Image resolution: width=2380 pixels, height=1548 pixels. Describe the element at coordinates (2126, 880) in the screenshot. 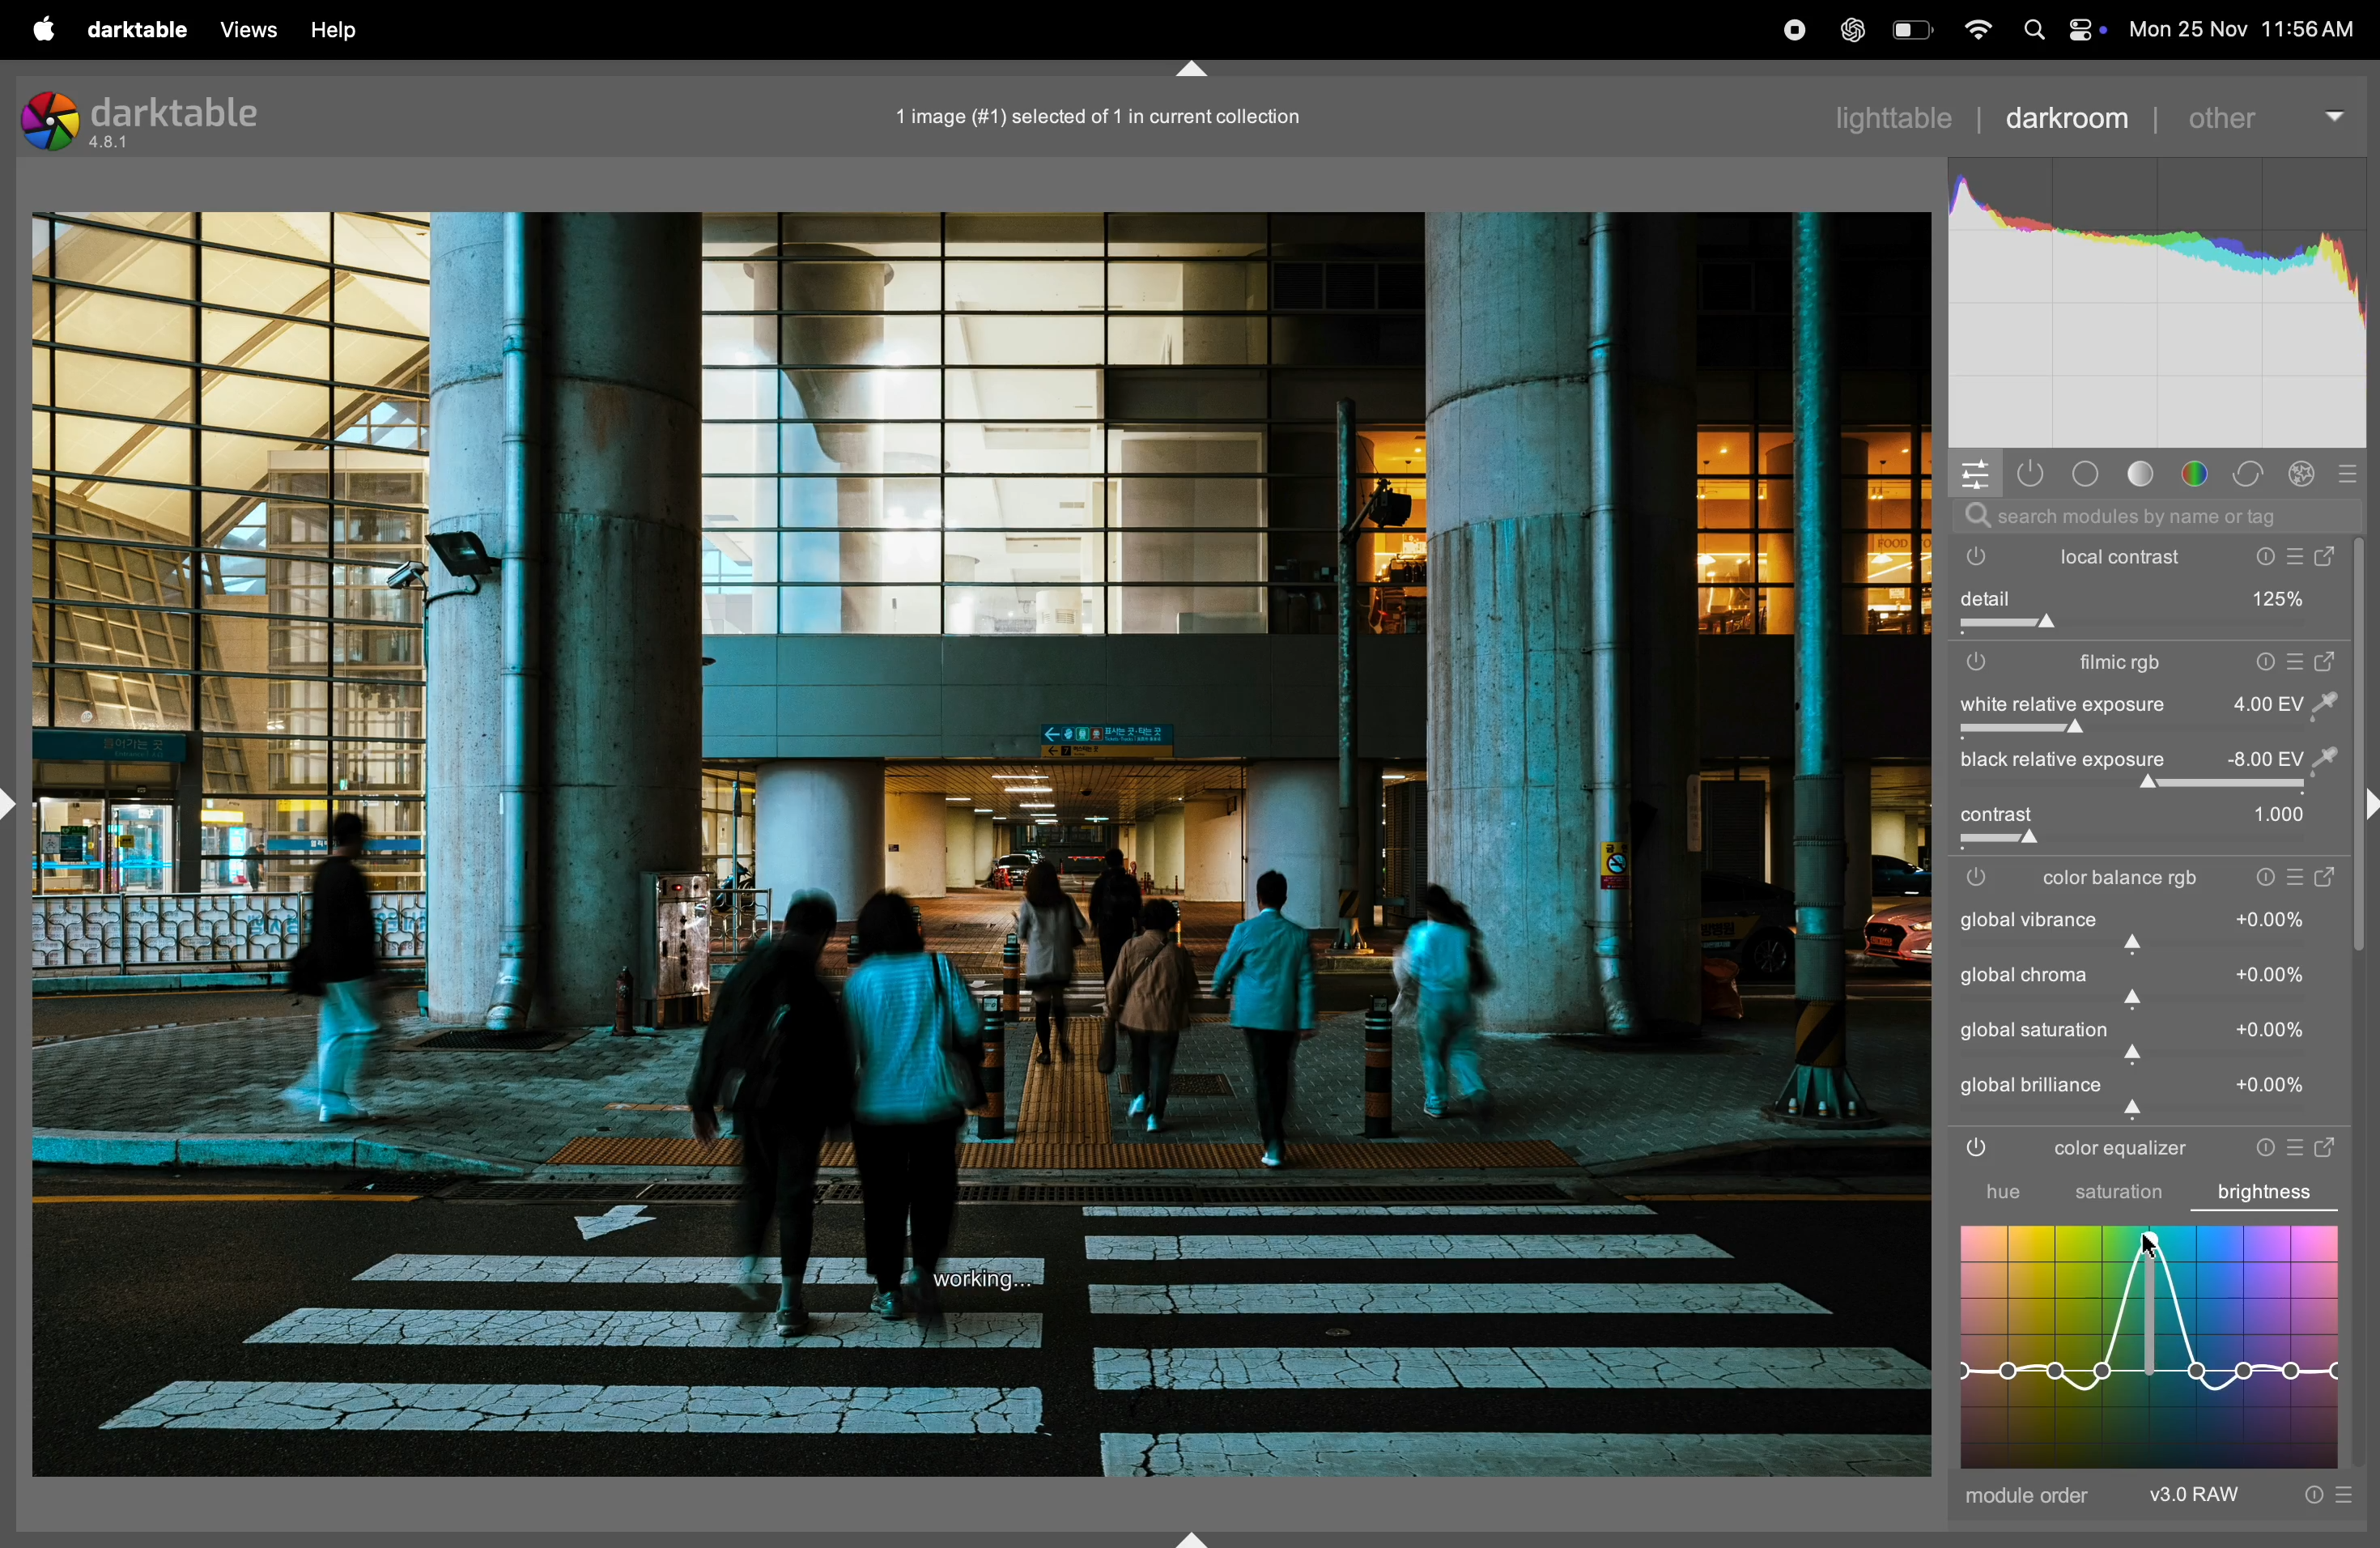

I see `color balance ` at that location.